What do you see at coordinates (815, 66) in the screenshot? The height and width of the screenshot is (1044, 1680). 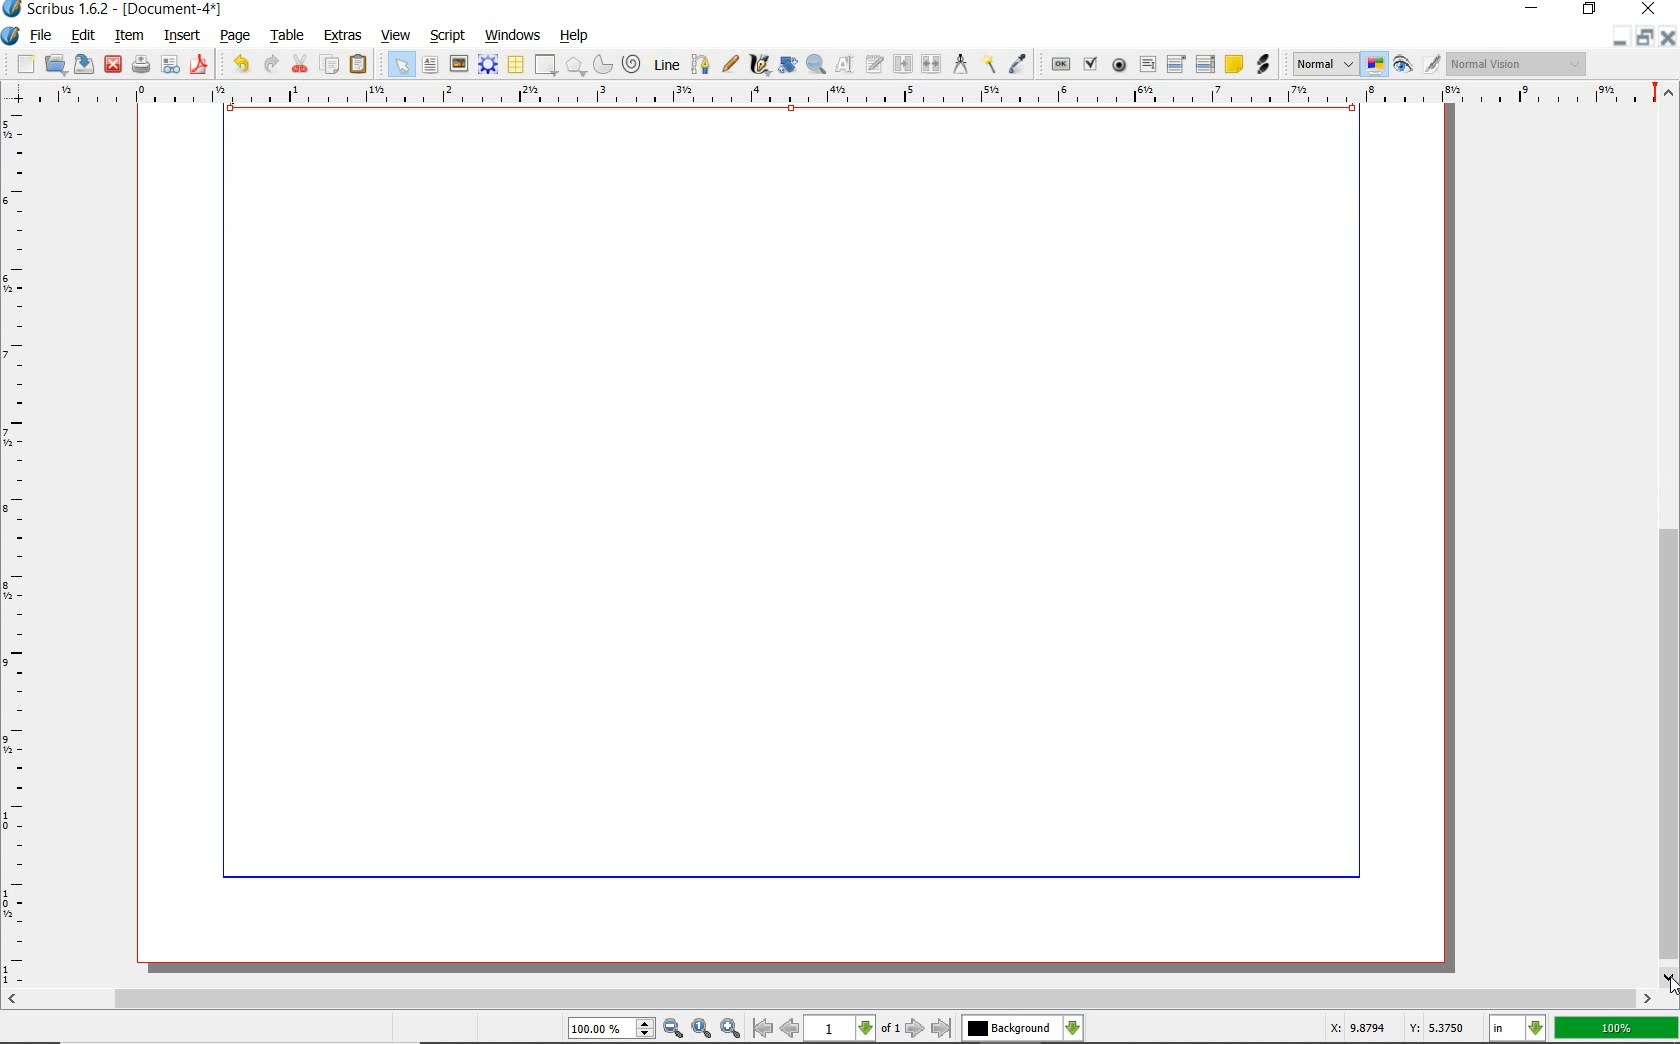 I see `zoom in or zoom out` at bounding box center [815, 66].